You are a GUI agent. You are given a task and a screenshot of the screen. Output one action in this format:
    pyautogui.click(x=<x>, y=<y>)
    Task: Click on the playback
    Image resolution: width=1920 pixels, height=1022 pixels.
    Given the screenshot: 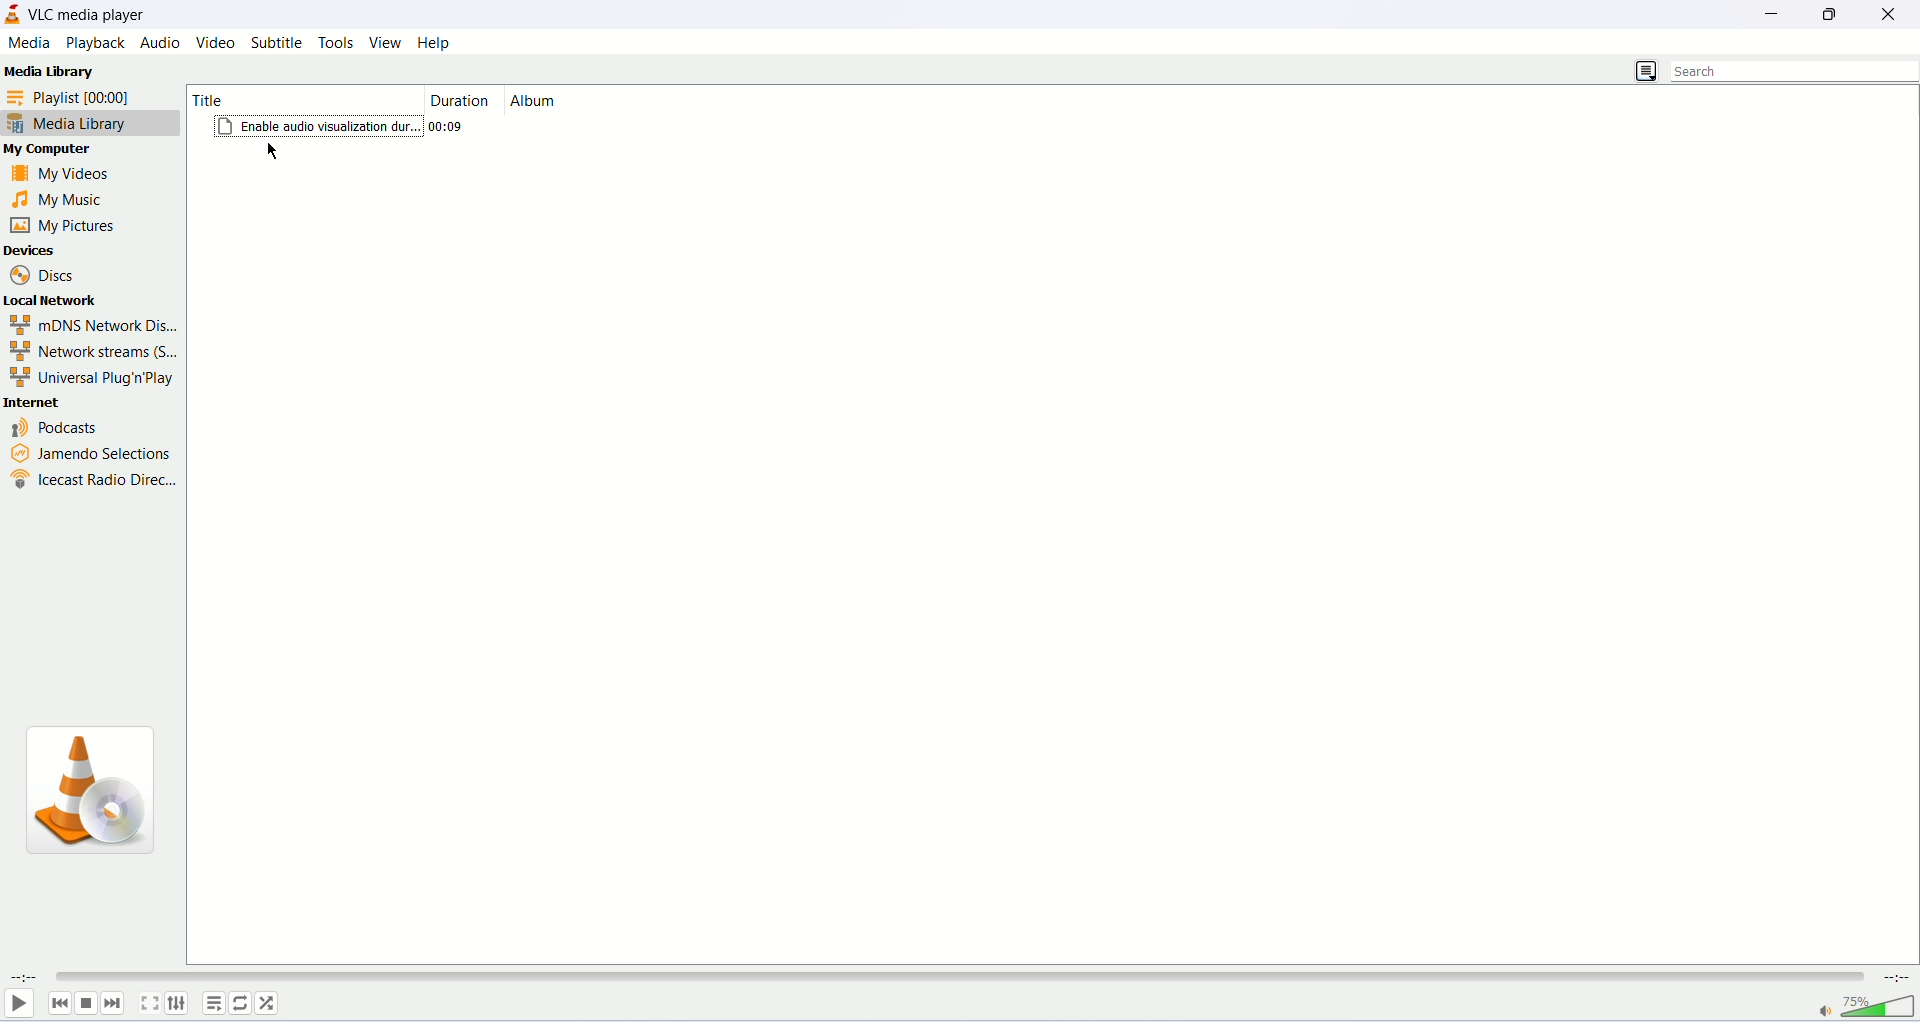 What is the action you would take?
    pyautogui.click(x=94, y=43)
    